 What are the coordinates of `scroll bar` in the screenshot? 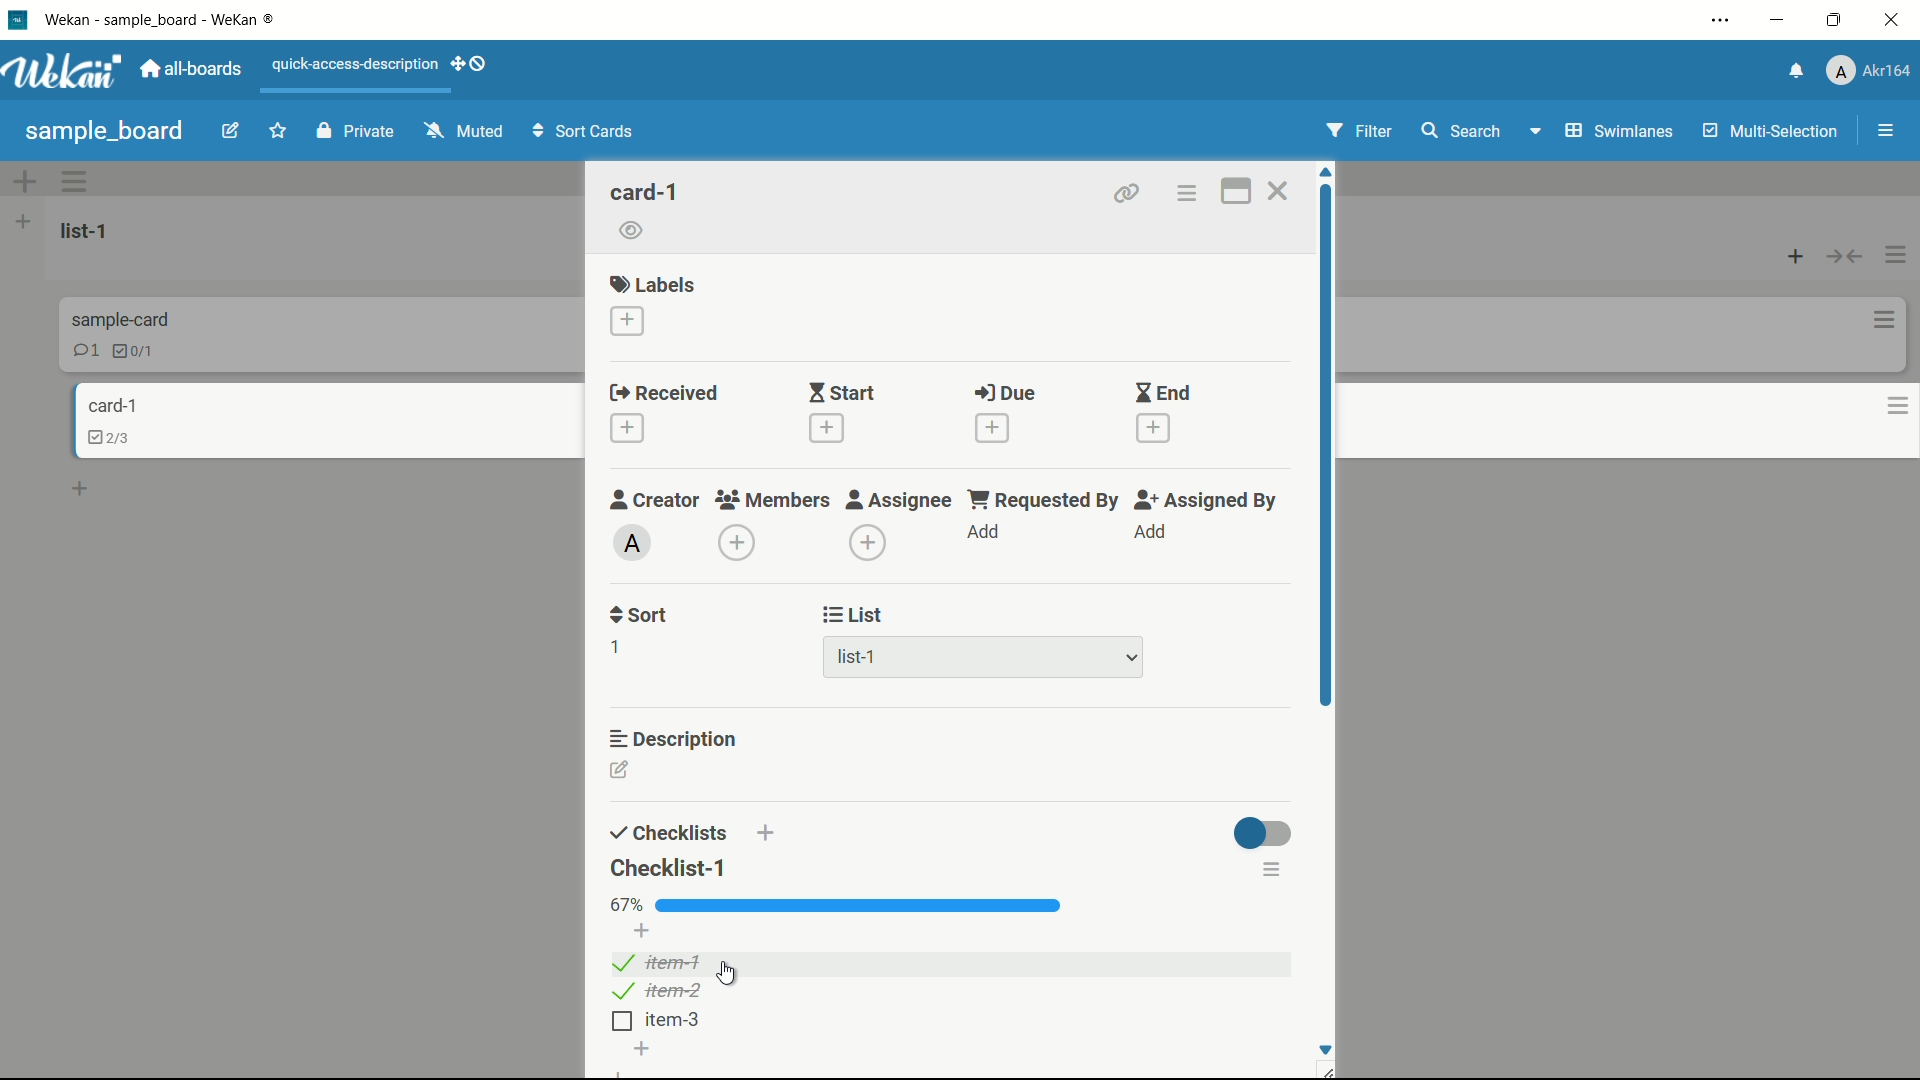 It's located at (1323, 445).